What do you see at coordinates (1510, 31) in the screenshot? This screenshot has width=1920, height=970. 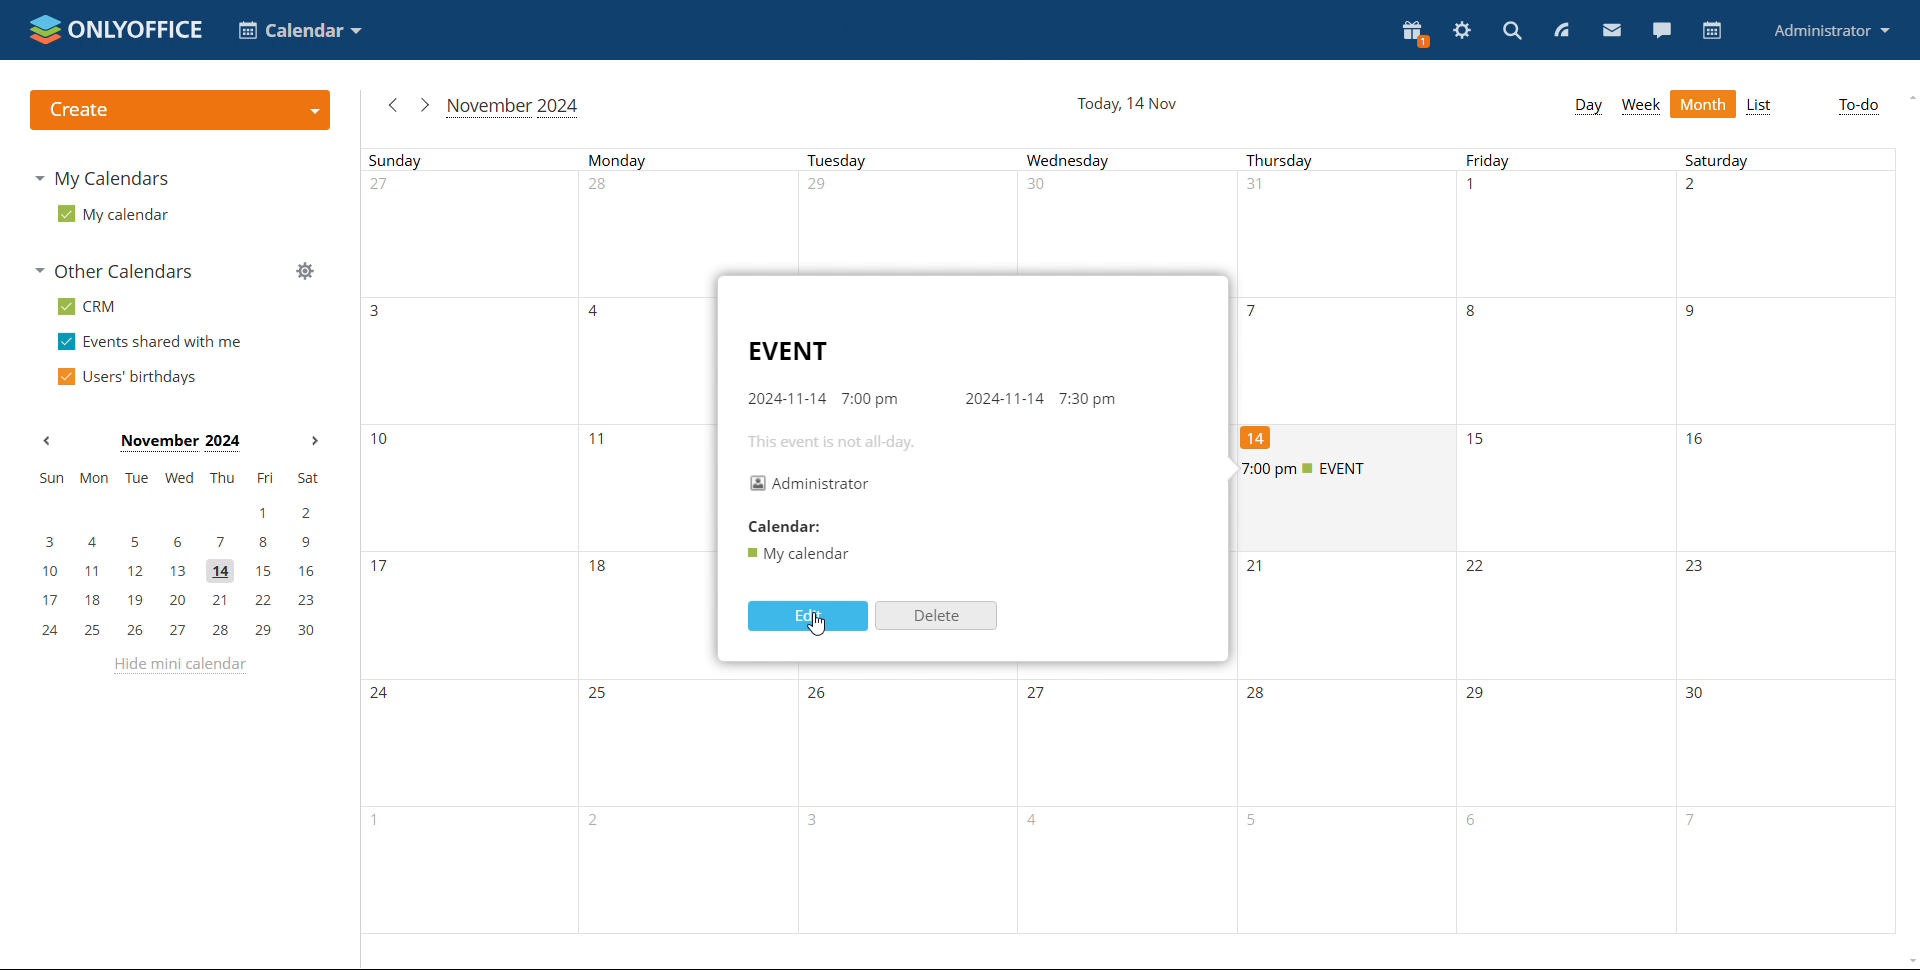 I see `search` at bounding box center [1510, 31].